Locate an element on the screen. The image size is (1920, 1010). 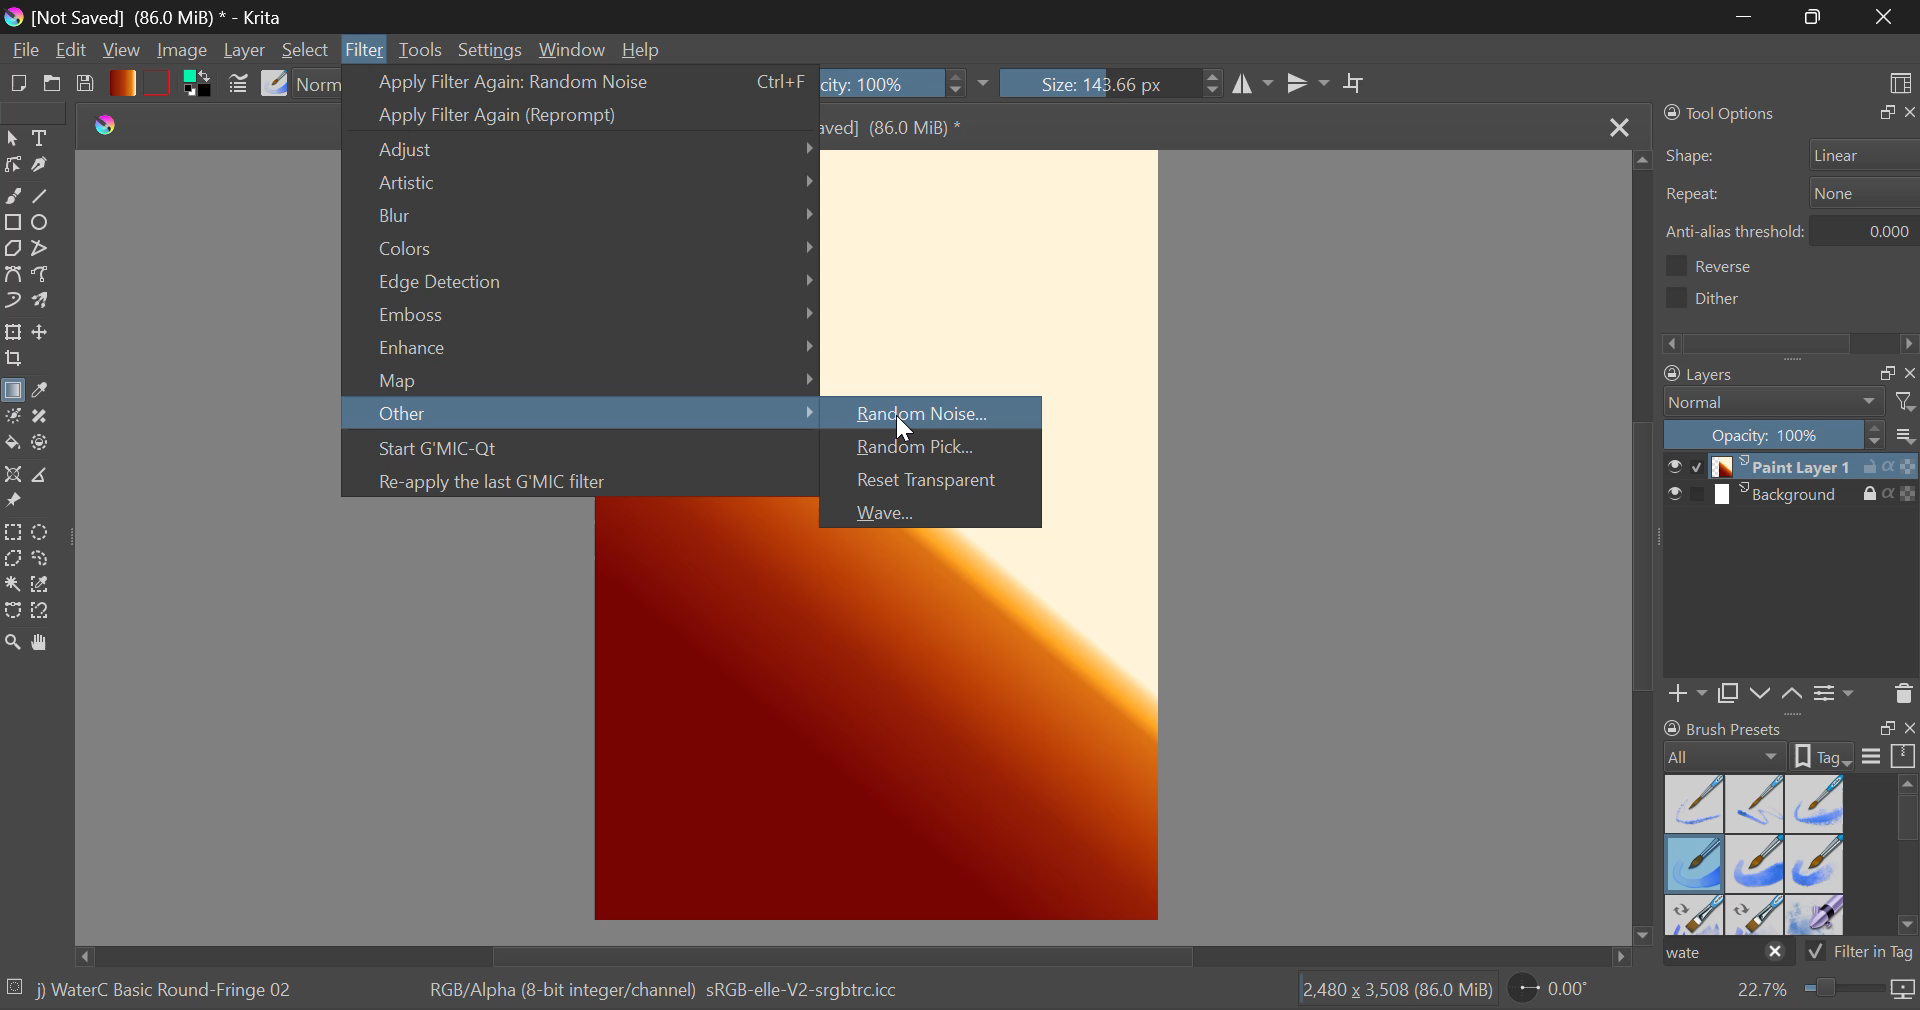
Minimize is located at coordinates (1813, 17).